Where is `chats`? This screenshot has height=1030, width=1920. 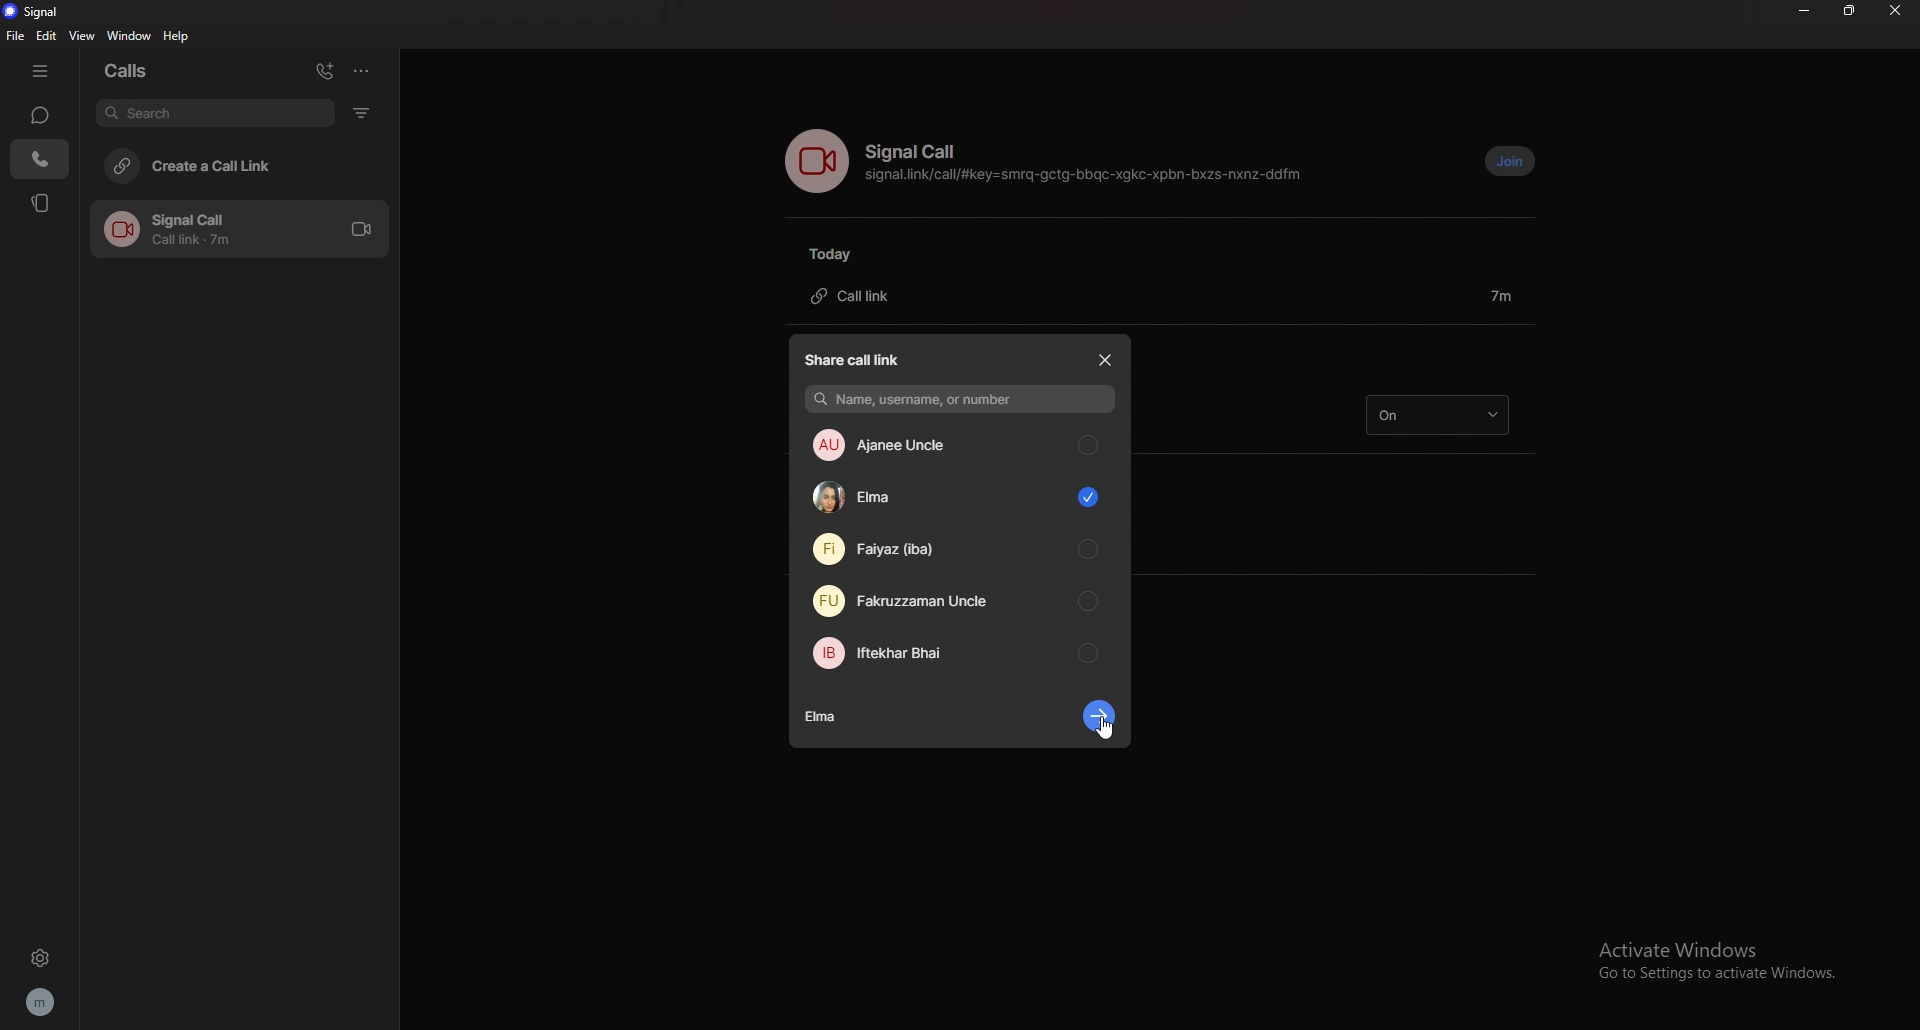
chats is located at coordinates (41, 115).